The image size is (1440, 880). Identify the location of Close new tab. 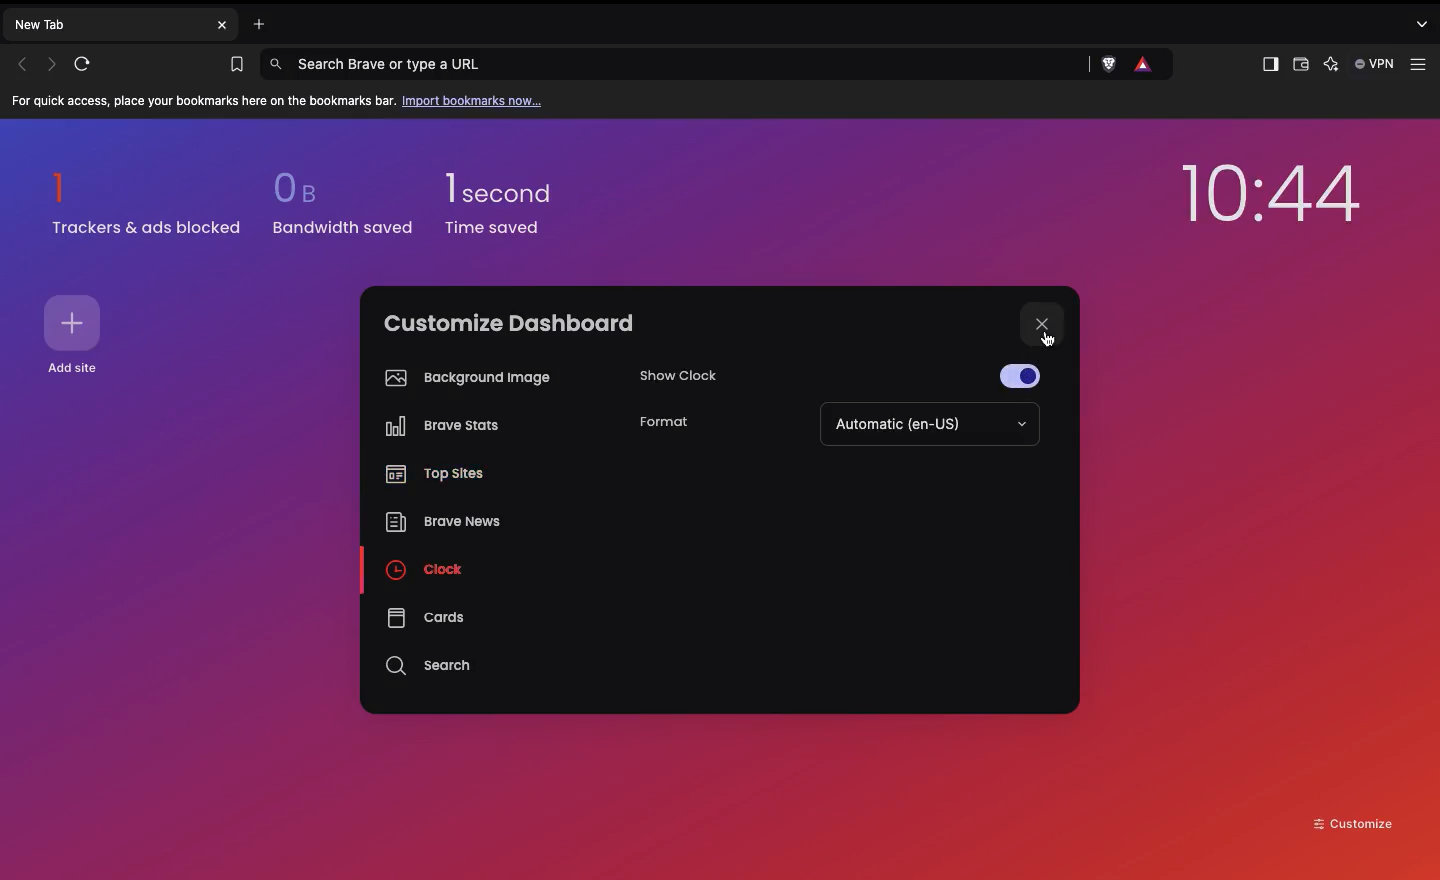
(222, 25).